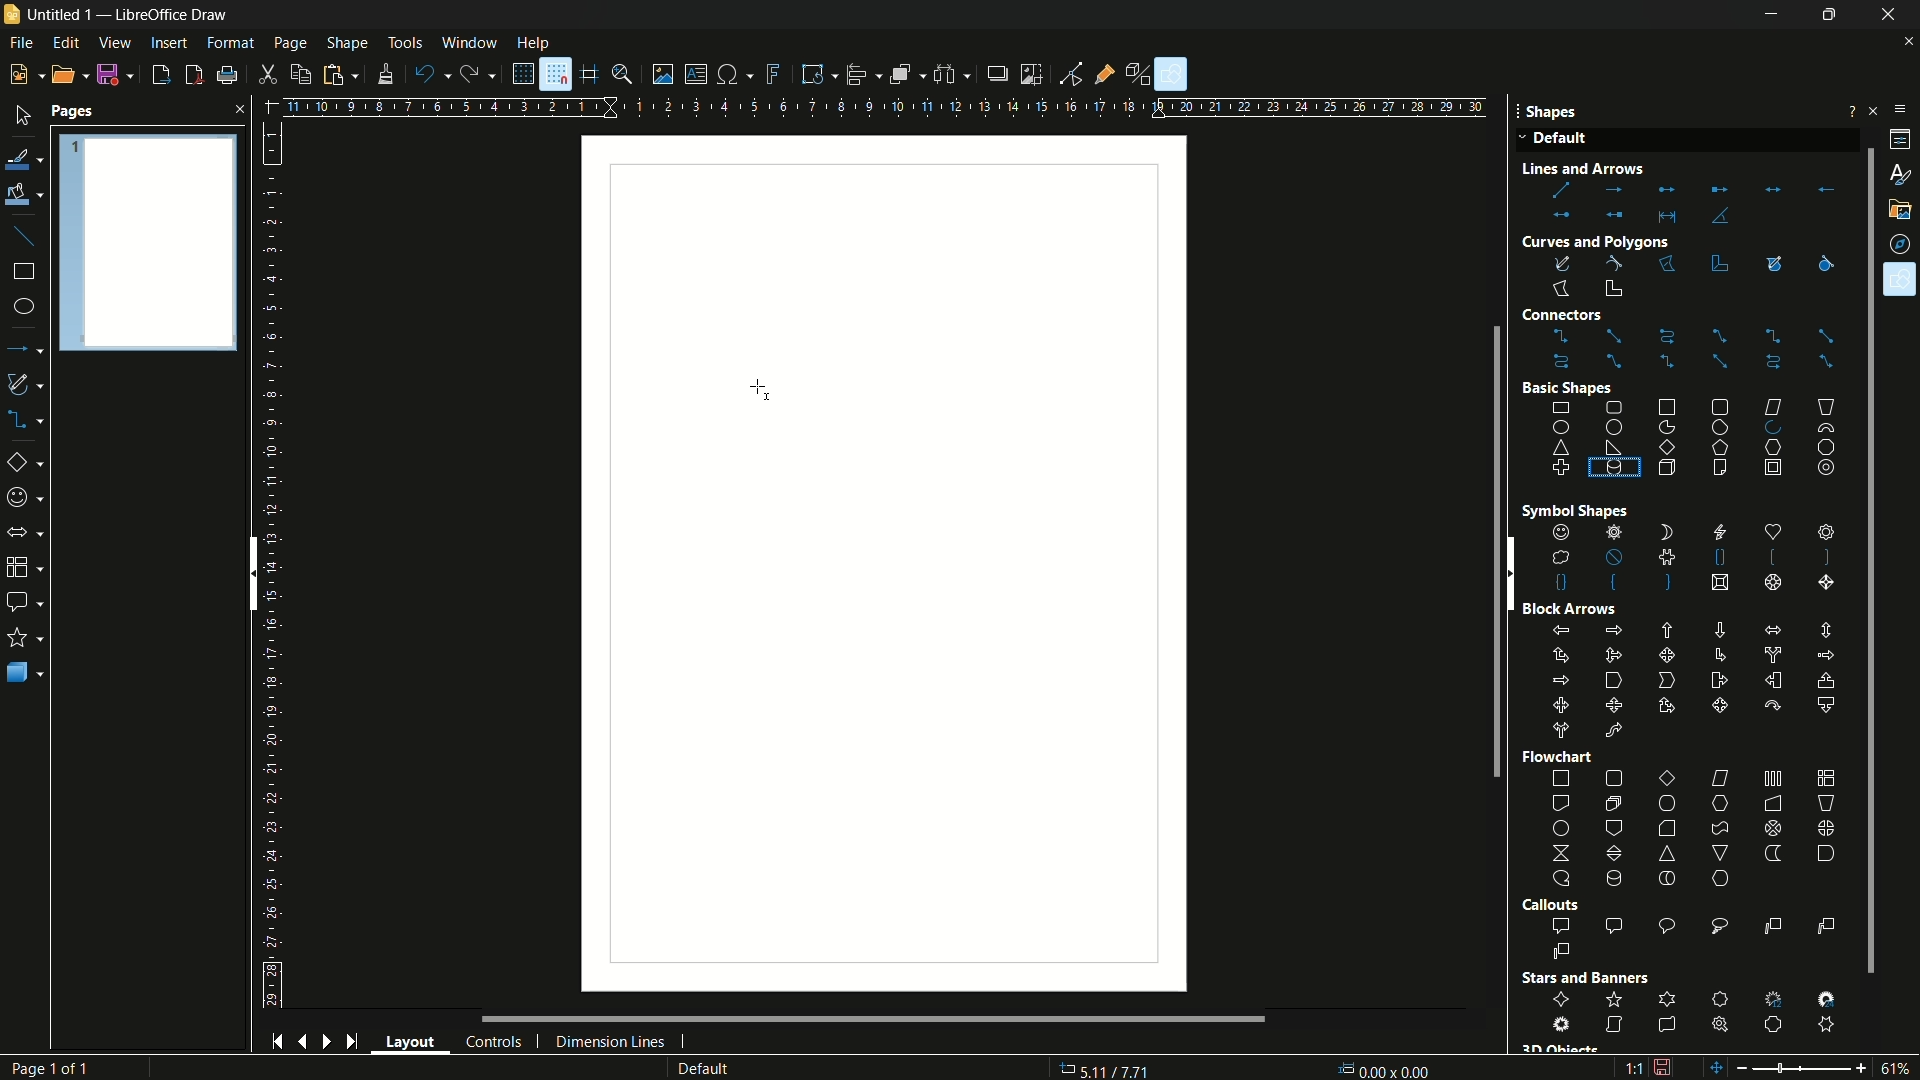 Image resolution: width=1920 pixels, height=1080 pixels. What do you see at coordinates (73, 112) in the screenshot?
I see `pages` at bounding box center [73, 112].